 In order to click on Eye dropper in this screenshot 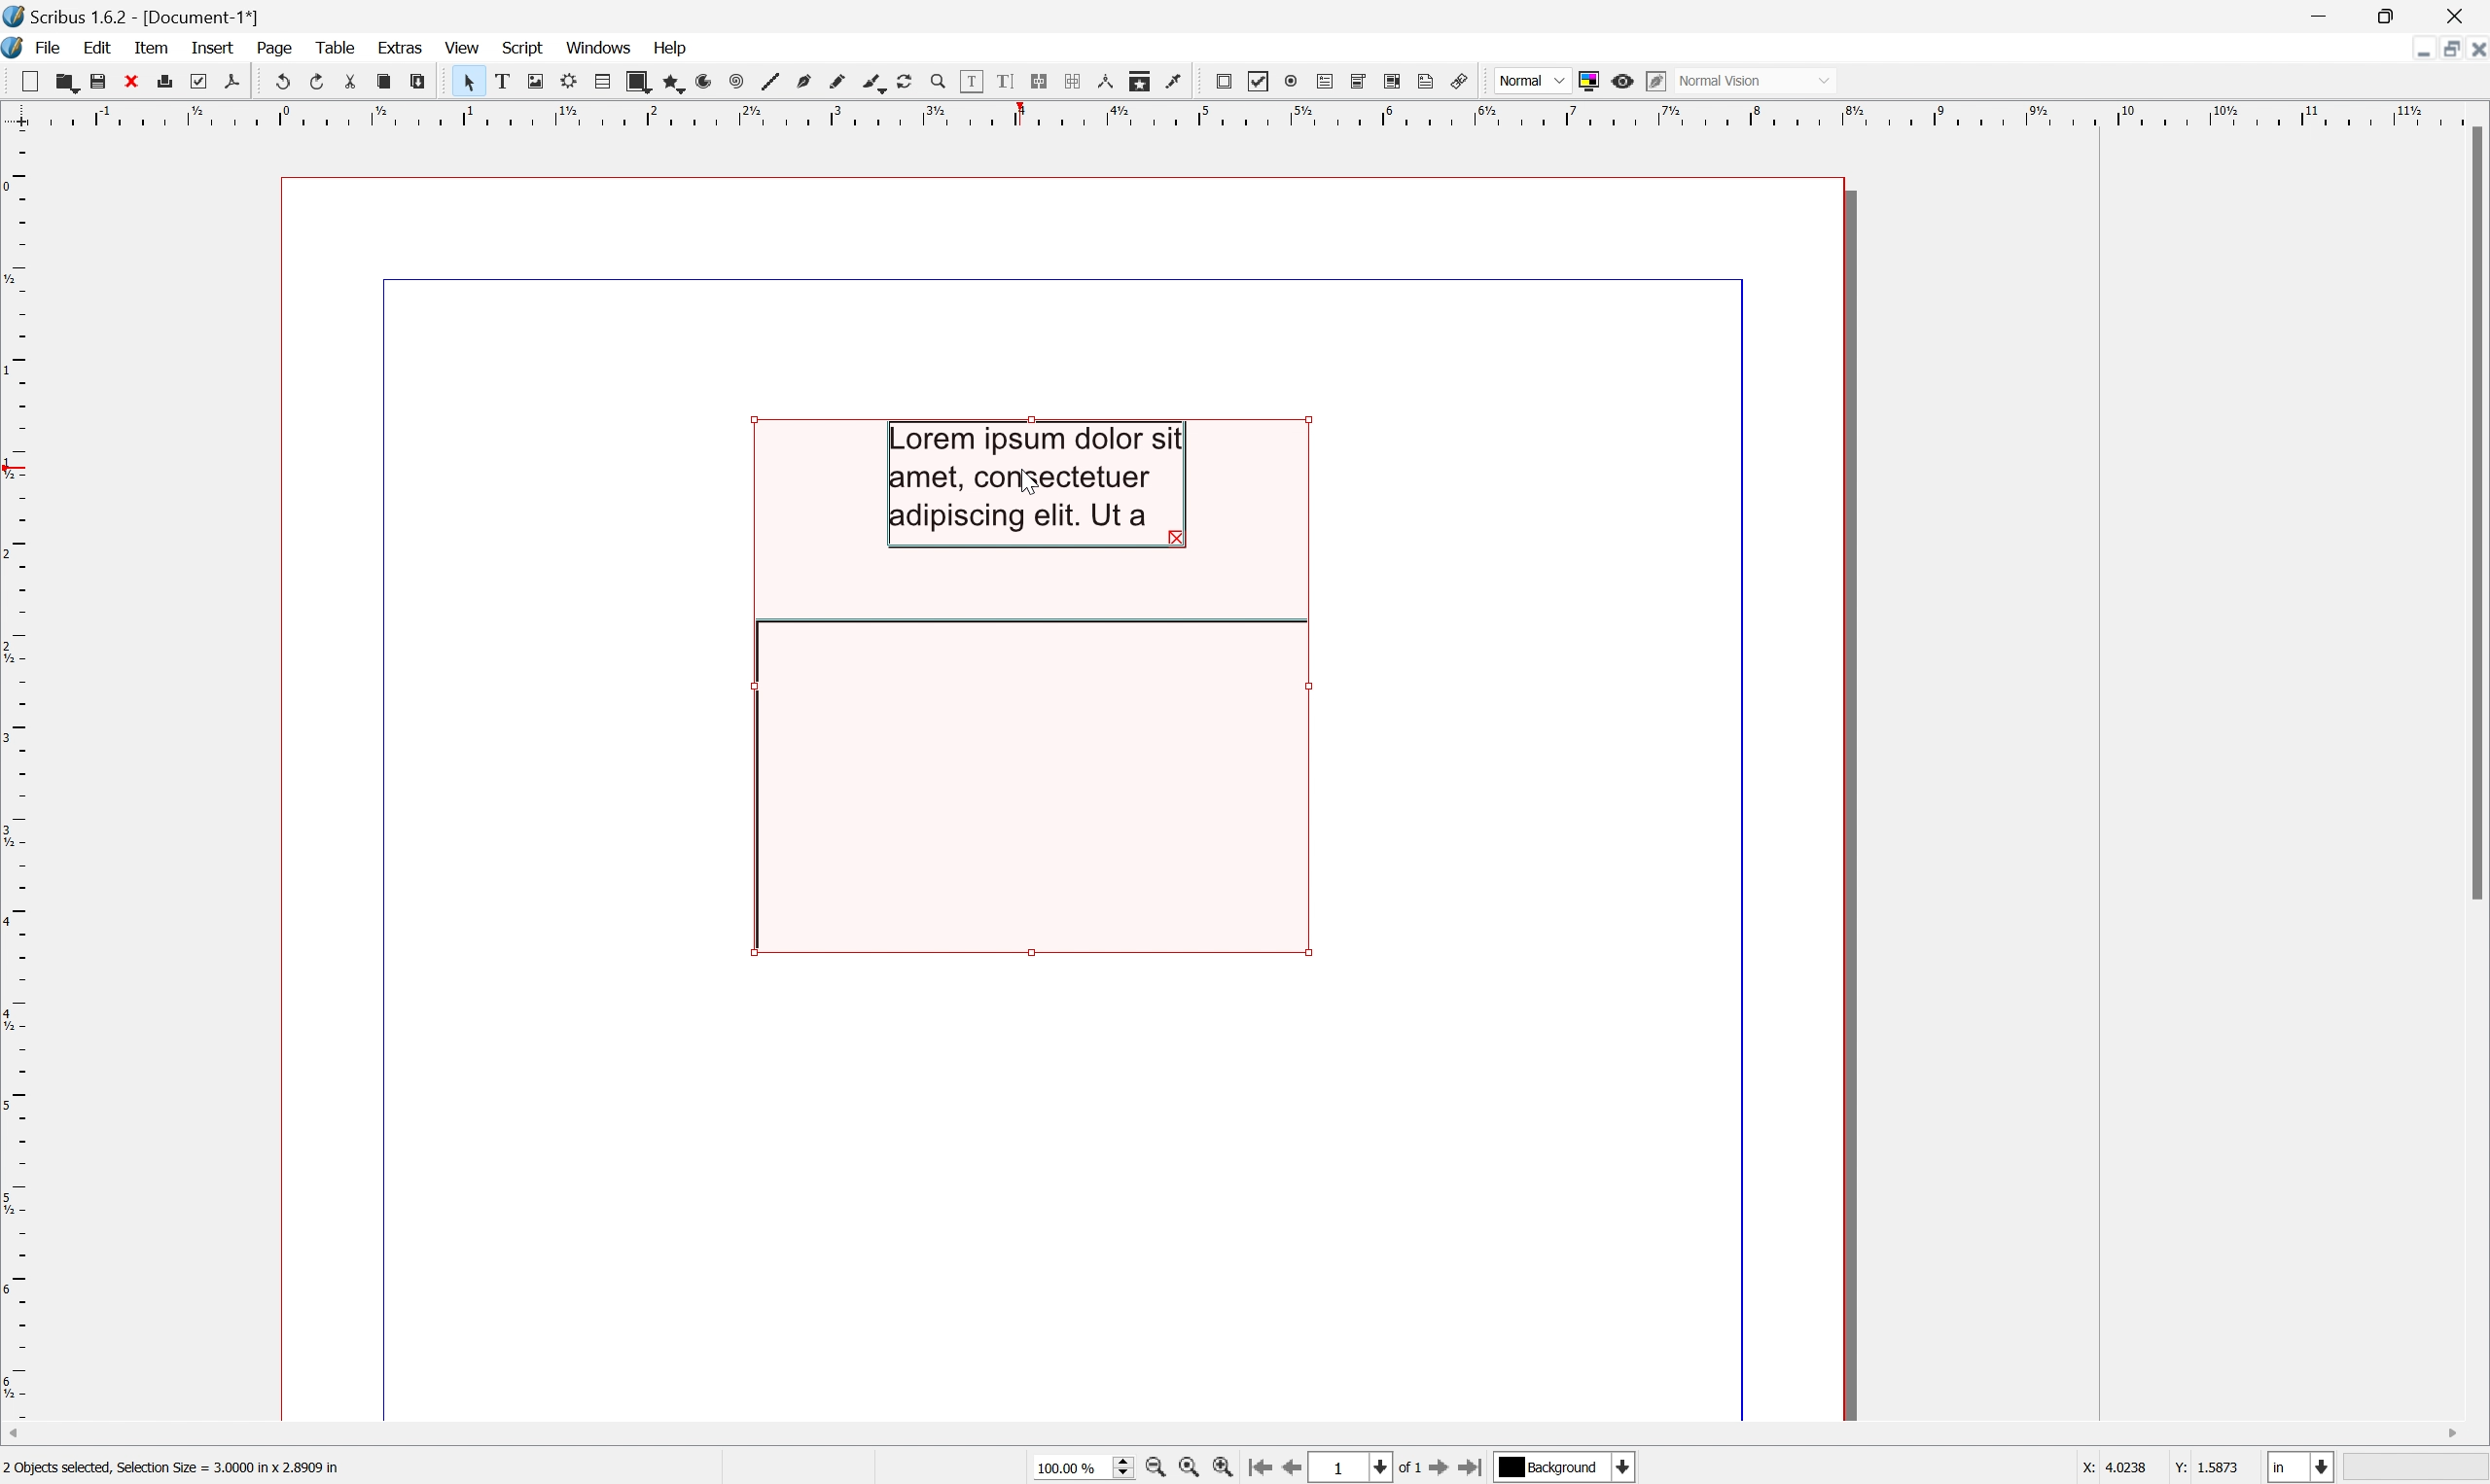, I will do `click(1177, 81)`.